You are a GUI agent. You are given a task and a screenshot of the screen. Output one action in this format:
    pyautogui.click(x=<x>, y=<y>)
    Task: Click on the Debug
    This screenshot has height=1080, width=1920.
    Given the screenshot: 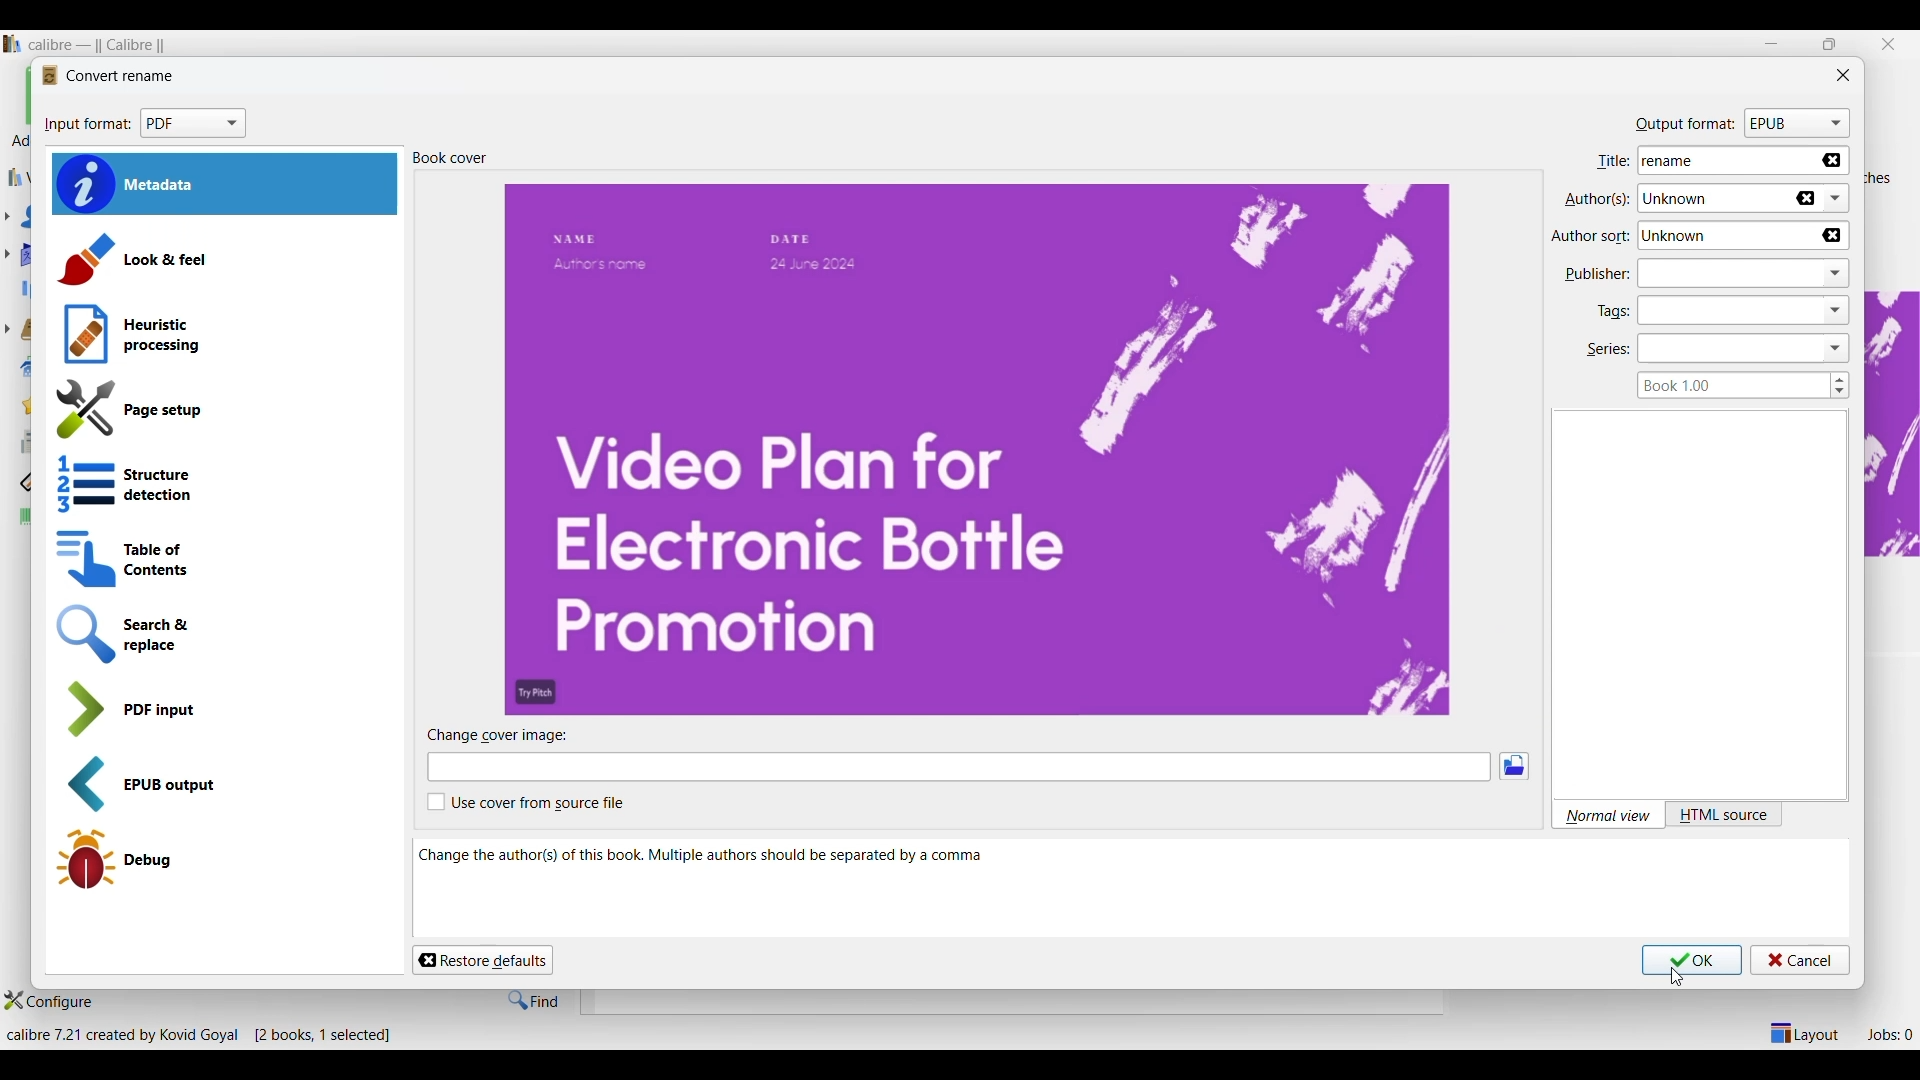 What is the action you would take?
    pyautogui.click(x=210, y=859)
    